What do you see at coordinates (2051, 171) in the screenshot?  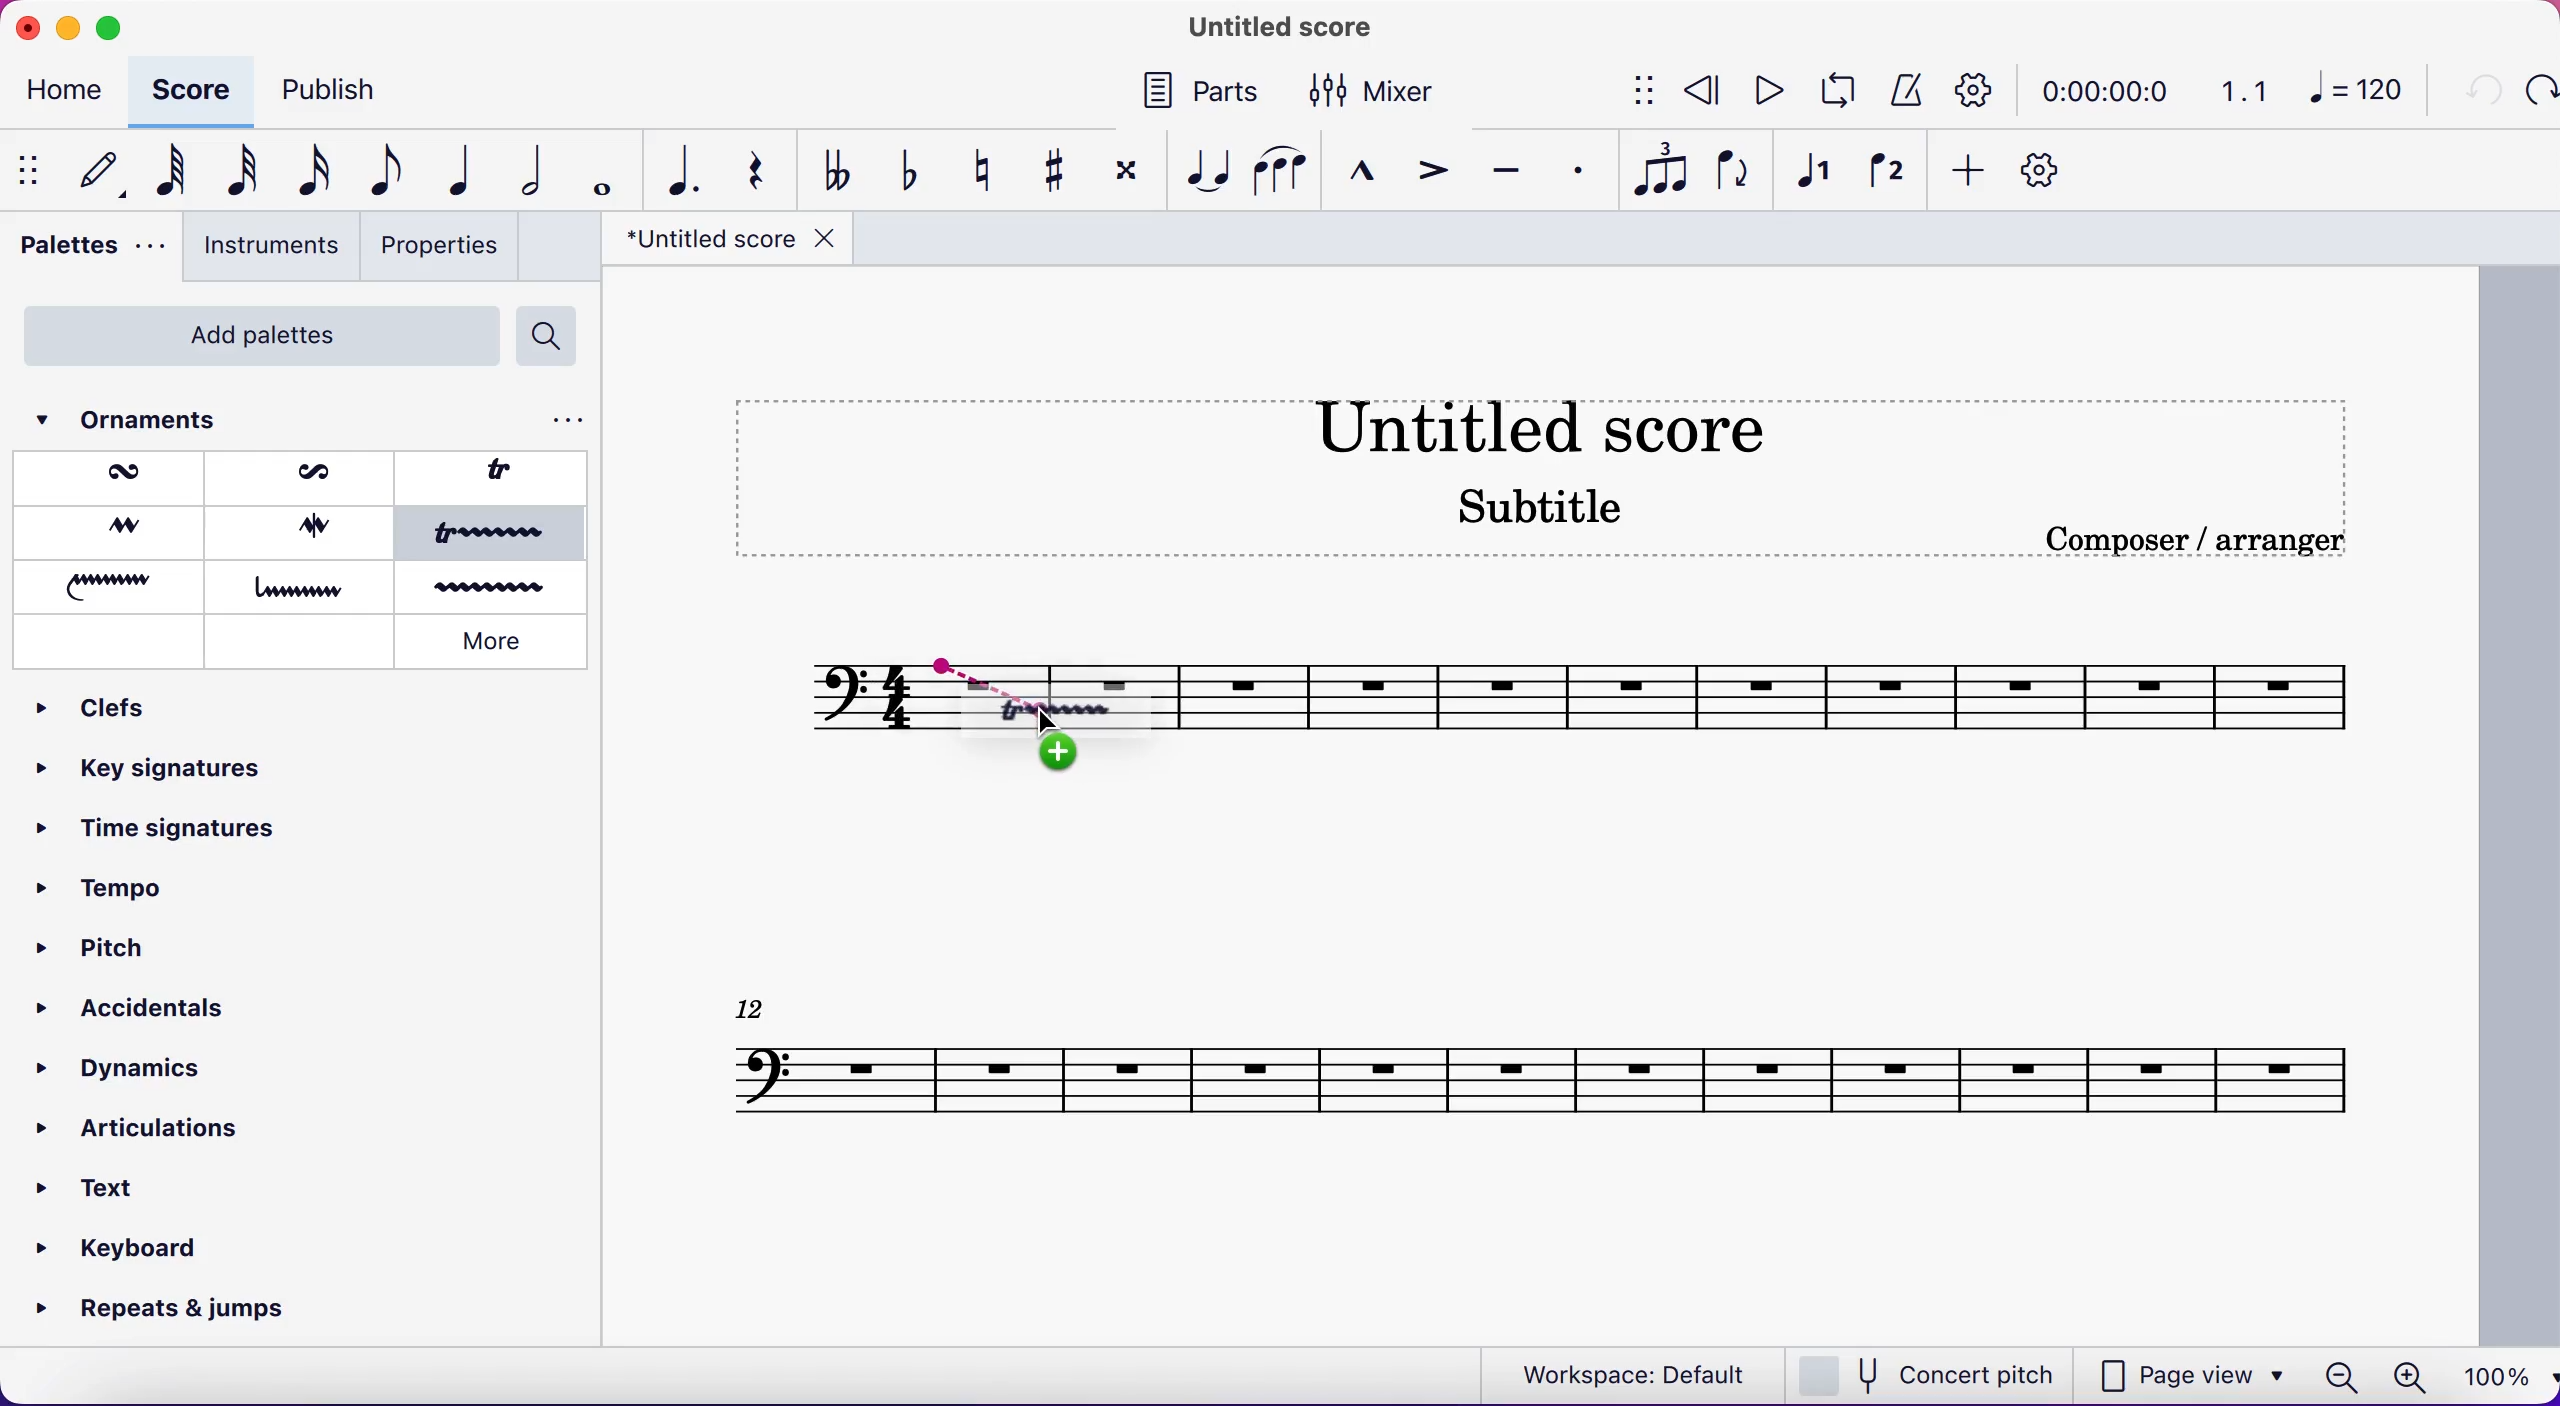 I see `customization tool` at bounding box center [2051, 171].